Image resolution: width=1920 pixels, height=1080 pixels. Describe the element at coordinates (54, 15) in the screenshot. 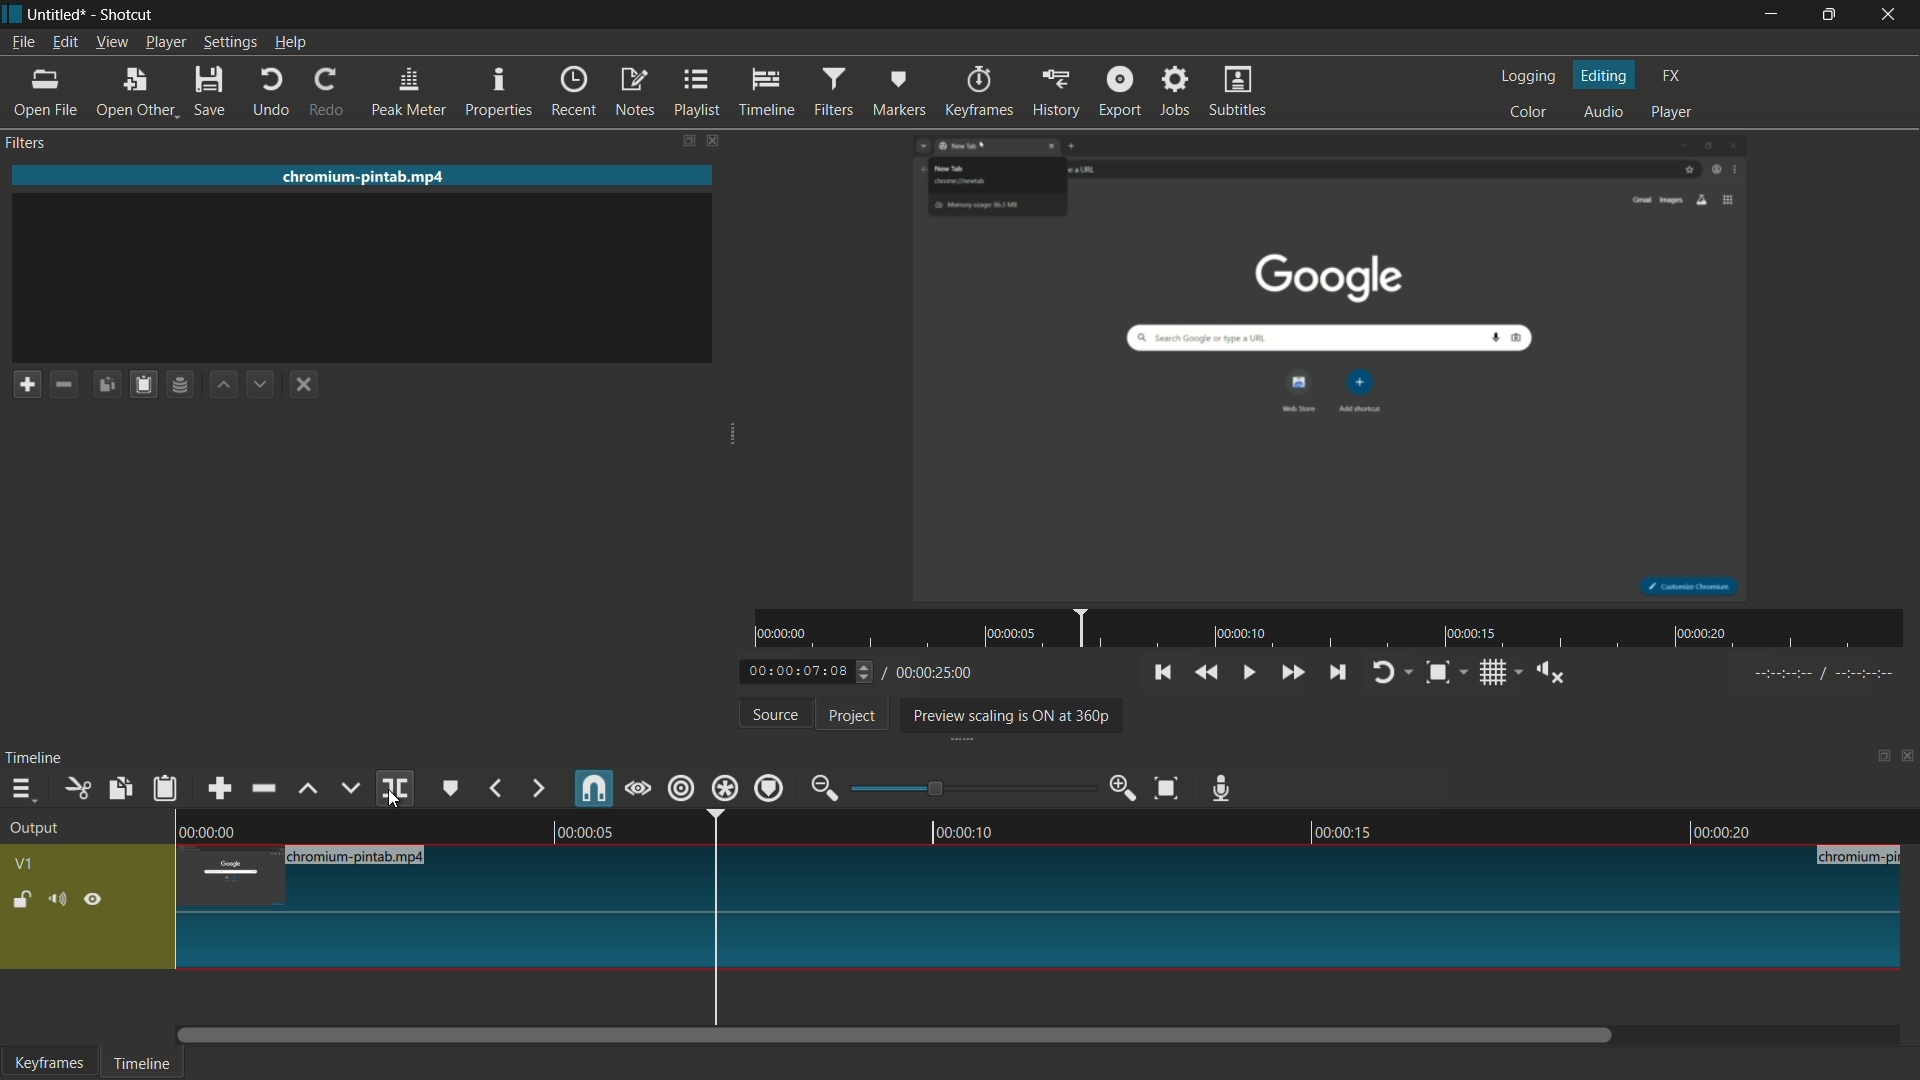

I see `project name` at that location.